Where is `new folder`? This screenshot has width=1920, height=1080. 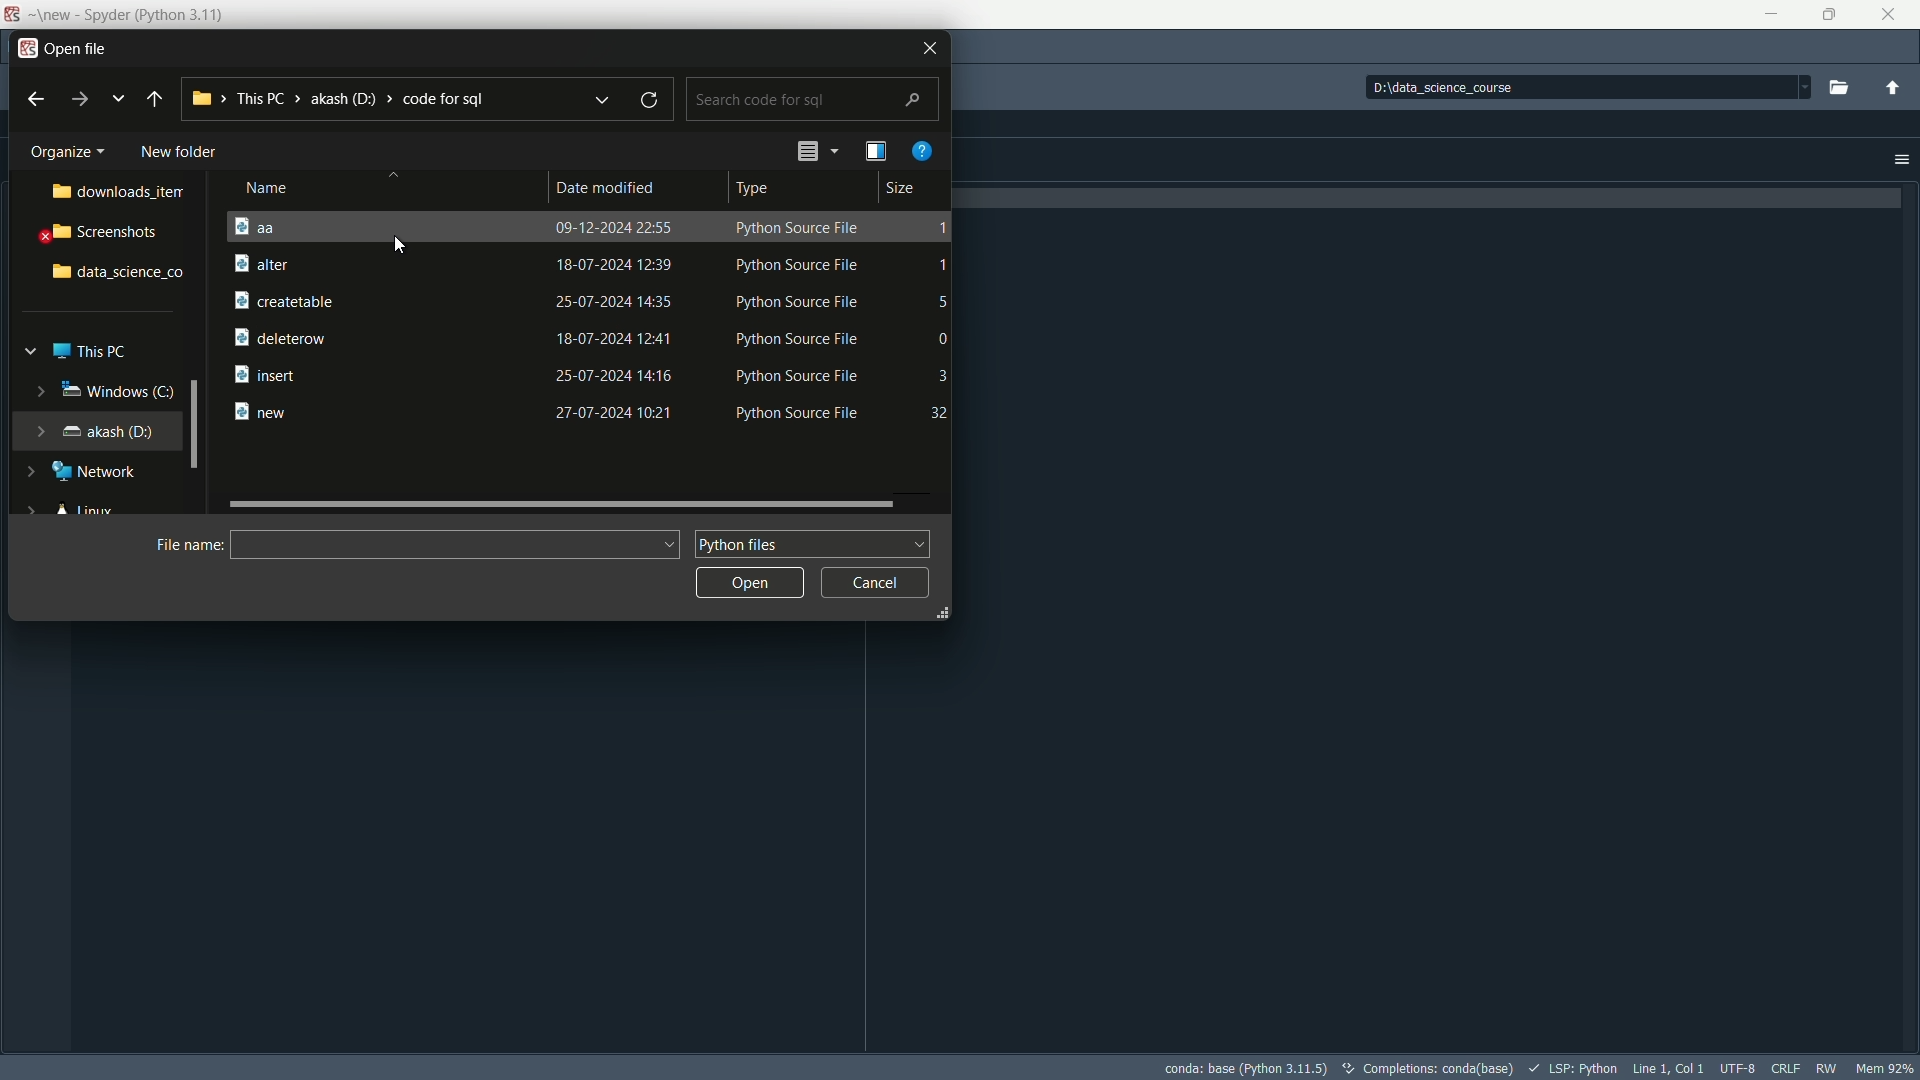 new folder is located at coordinates (186, 149).